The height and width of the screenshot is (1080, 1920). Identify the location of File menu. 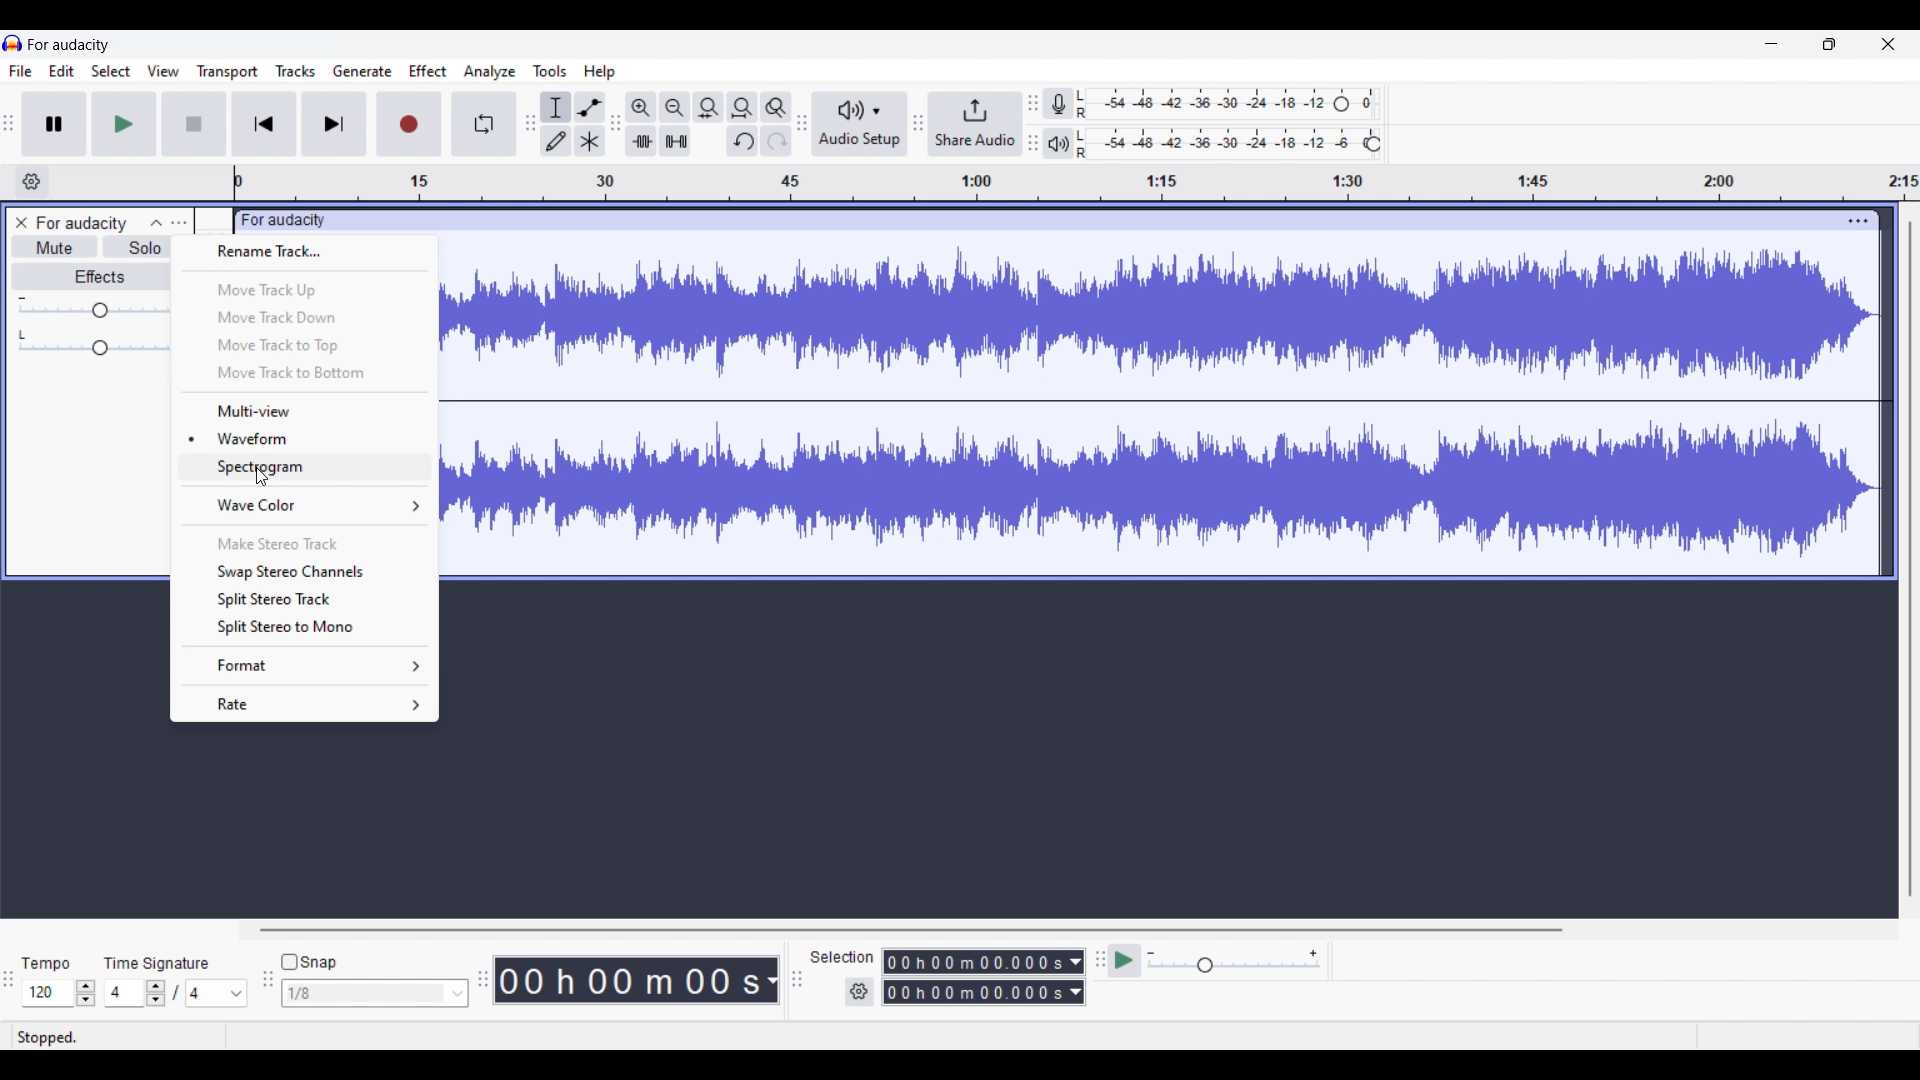
(21, 71).